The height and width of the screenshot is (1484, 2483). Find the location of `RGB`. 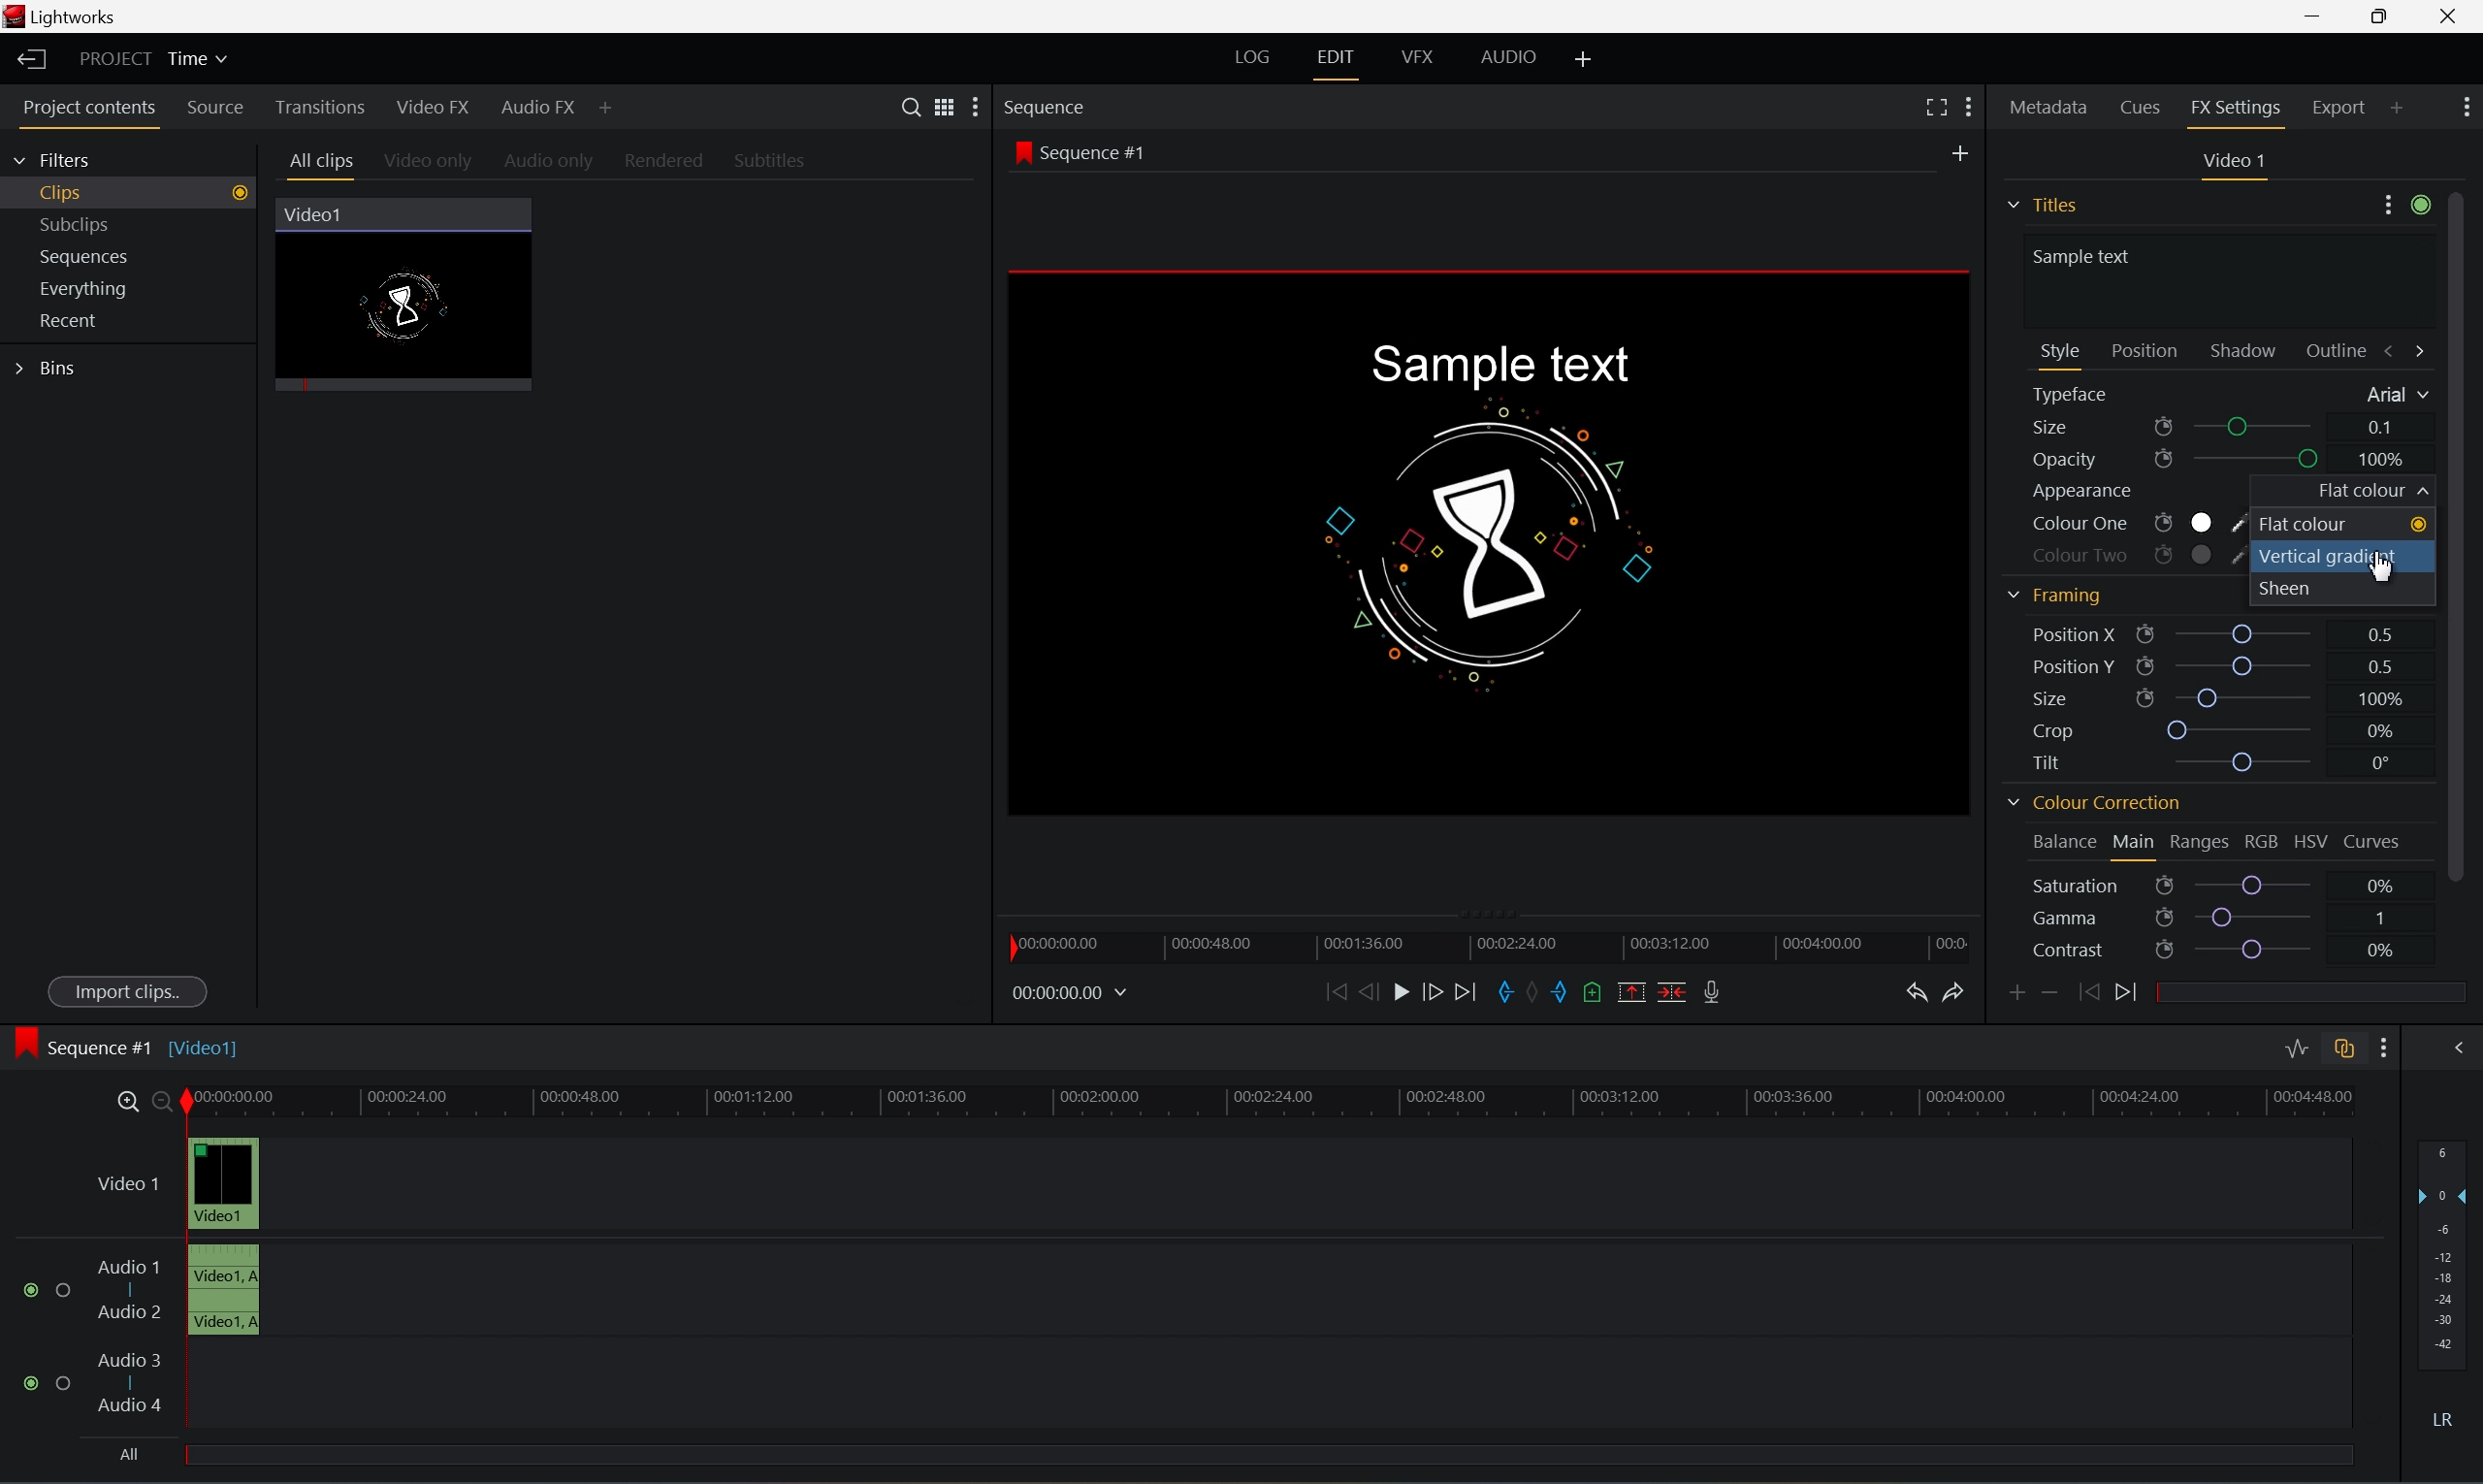

RGB is located at coordinates (2261, 841).